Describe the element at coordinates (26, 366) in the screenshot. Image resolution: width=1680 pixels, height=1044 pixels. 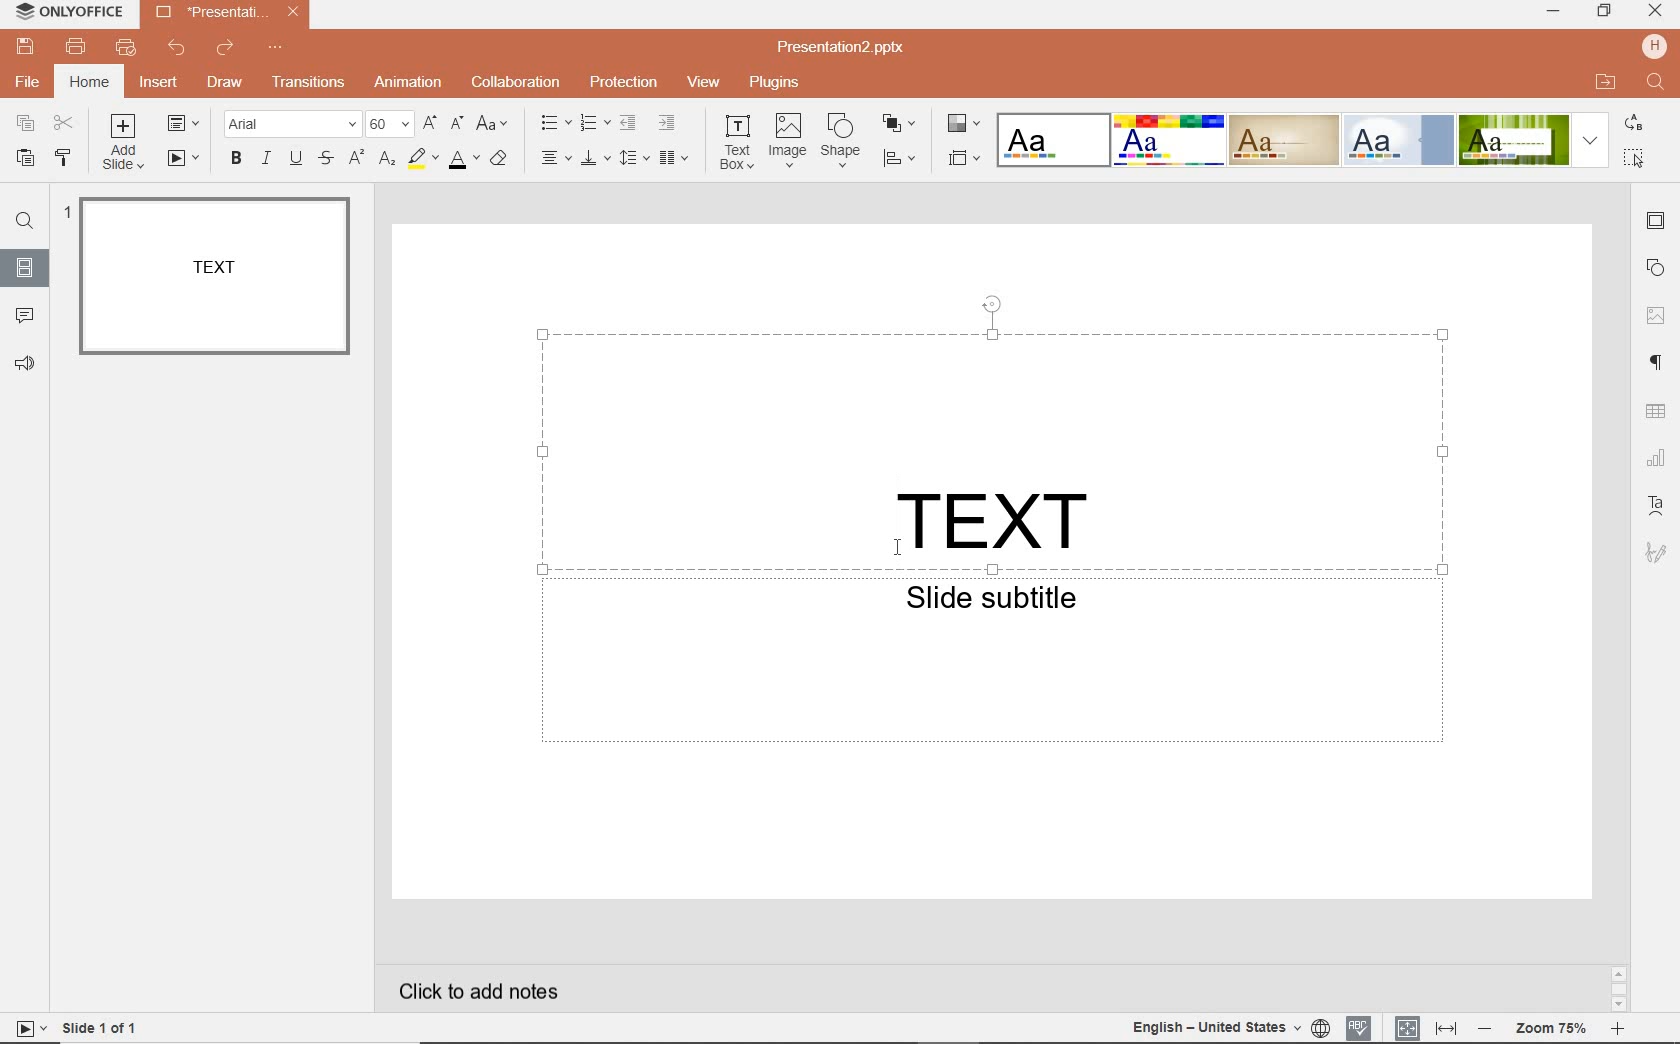
I see `FEEDBACK & SUPPORT` at that location.